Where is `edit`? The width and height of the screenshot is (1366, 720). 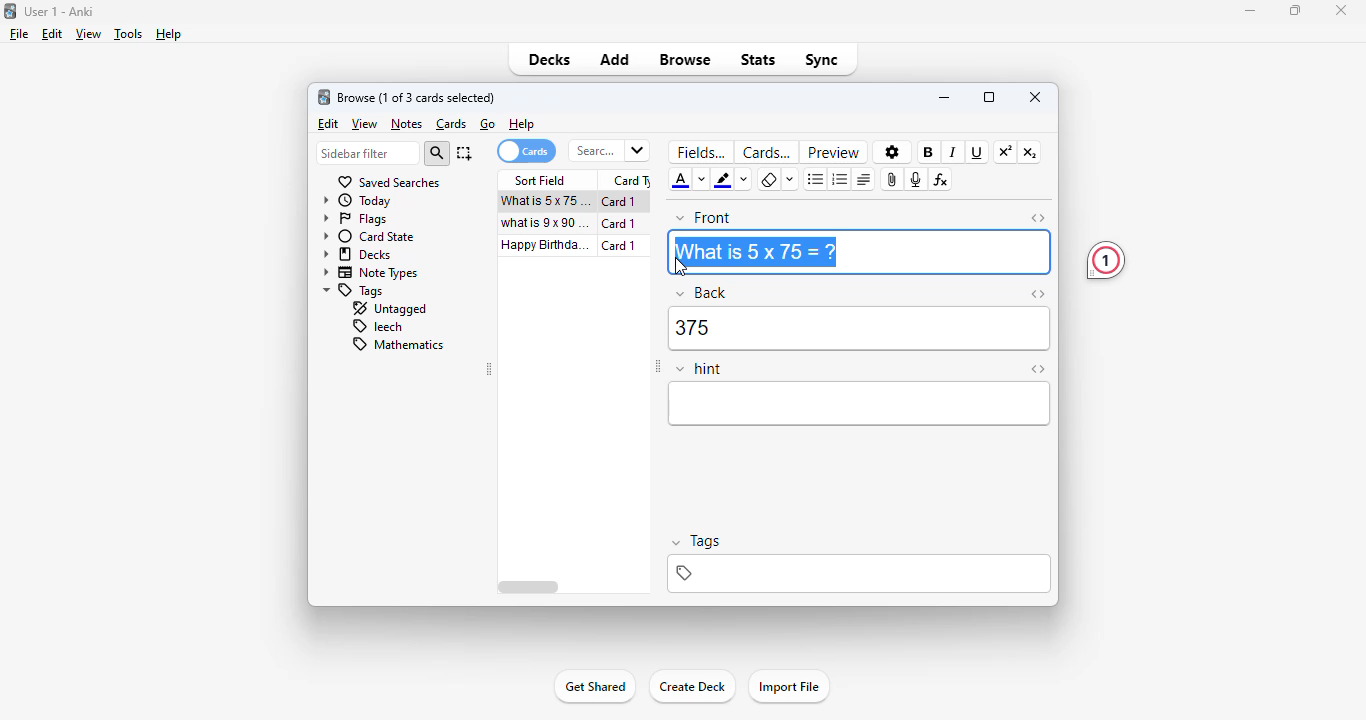 edit is located at coordinates (53, 35).